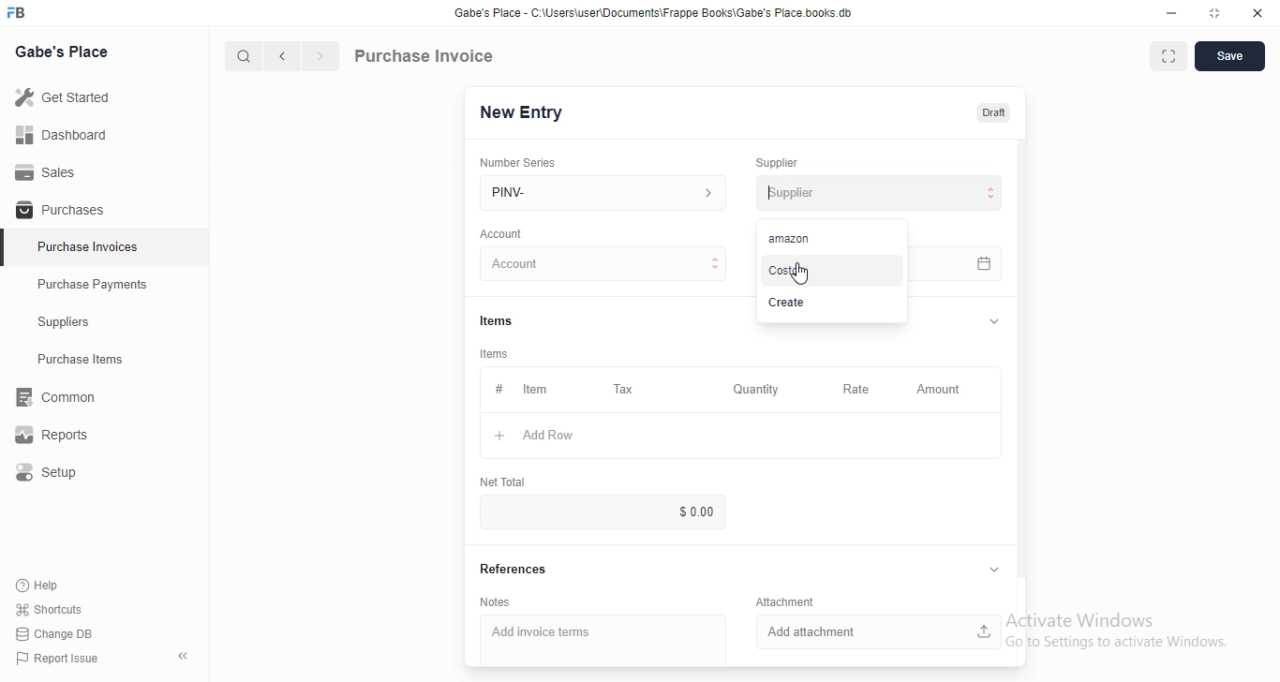 Image resolution: width=1280 pixels, height=682 pixels. What do you see at coordinates (603, 640) in the screenshot?
I see `Add invoice terms` at bounding box center [603, 640].